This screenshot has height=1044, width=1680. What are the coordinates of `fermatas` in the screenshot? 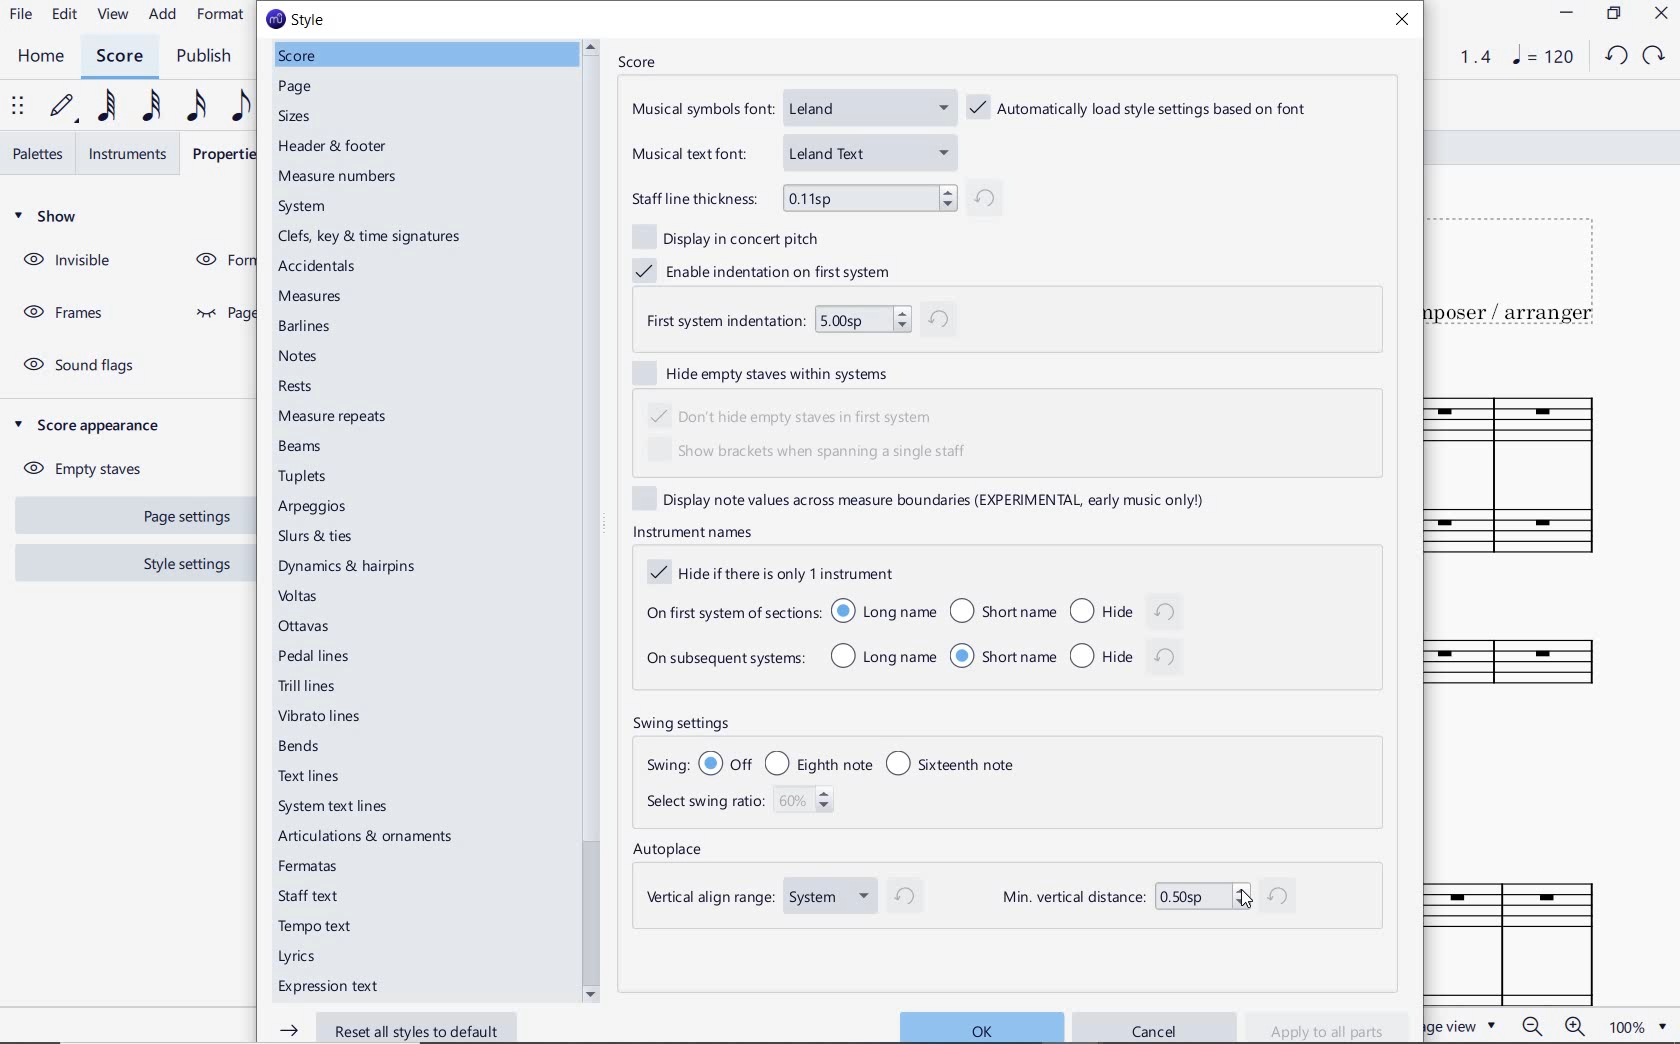 It's located at (309, 867).